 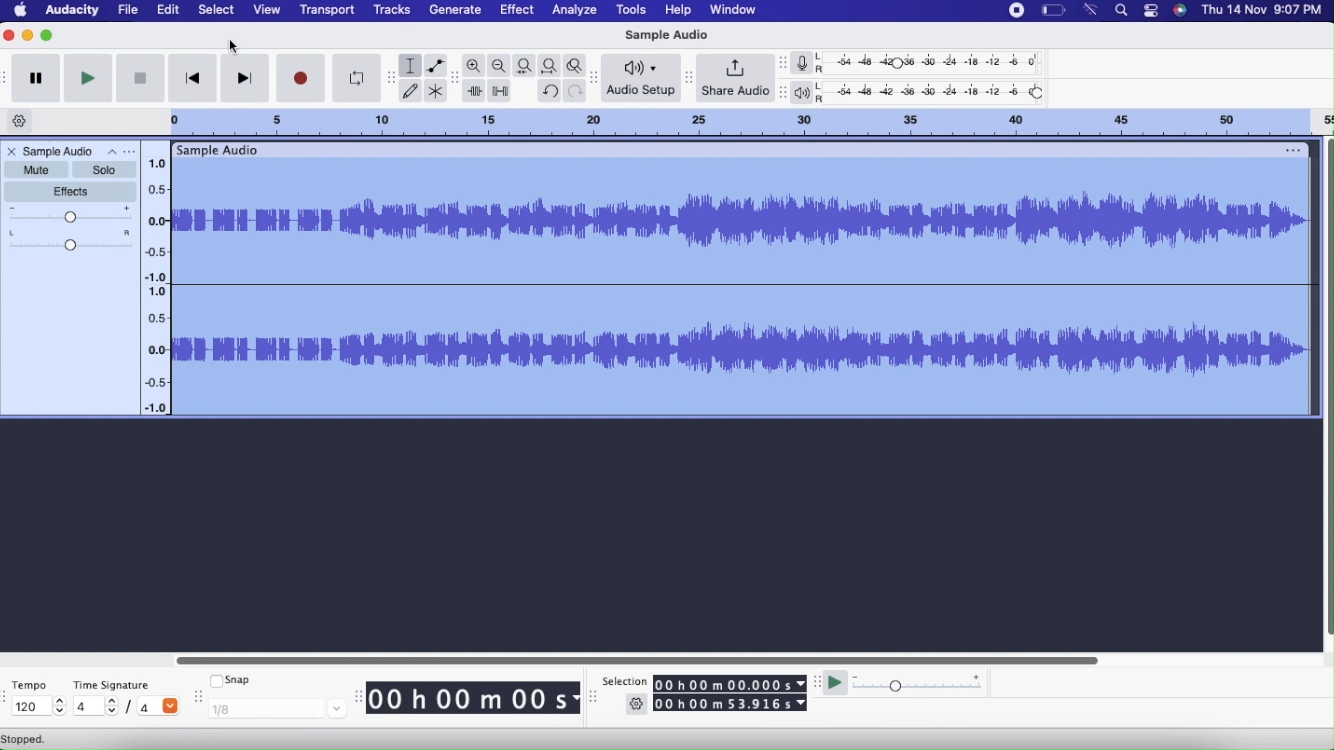 I want to click on Search , so click(x=1125, y=11).